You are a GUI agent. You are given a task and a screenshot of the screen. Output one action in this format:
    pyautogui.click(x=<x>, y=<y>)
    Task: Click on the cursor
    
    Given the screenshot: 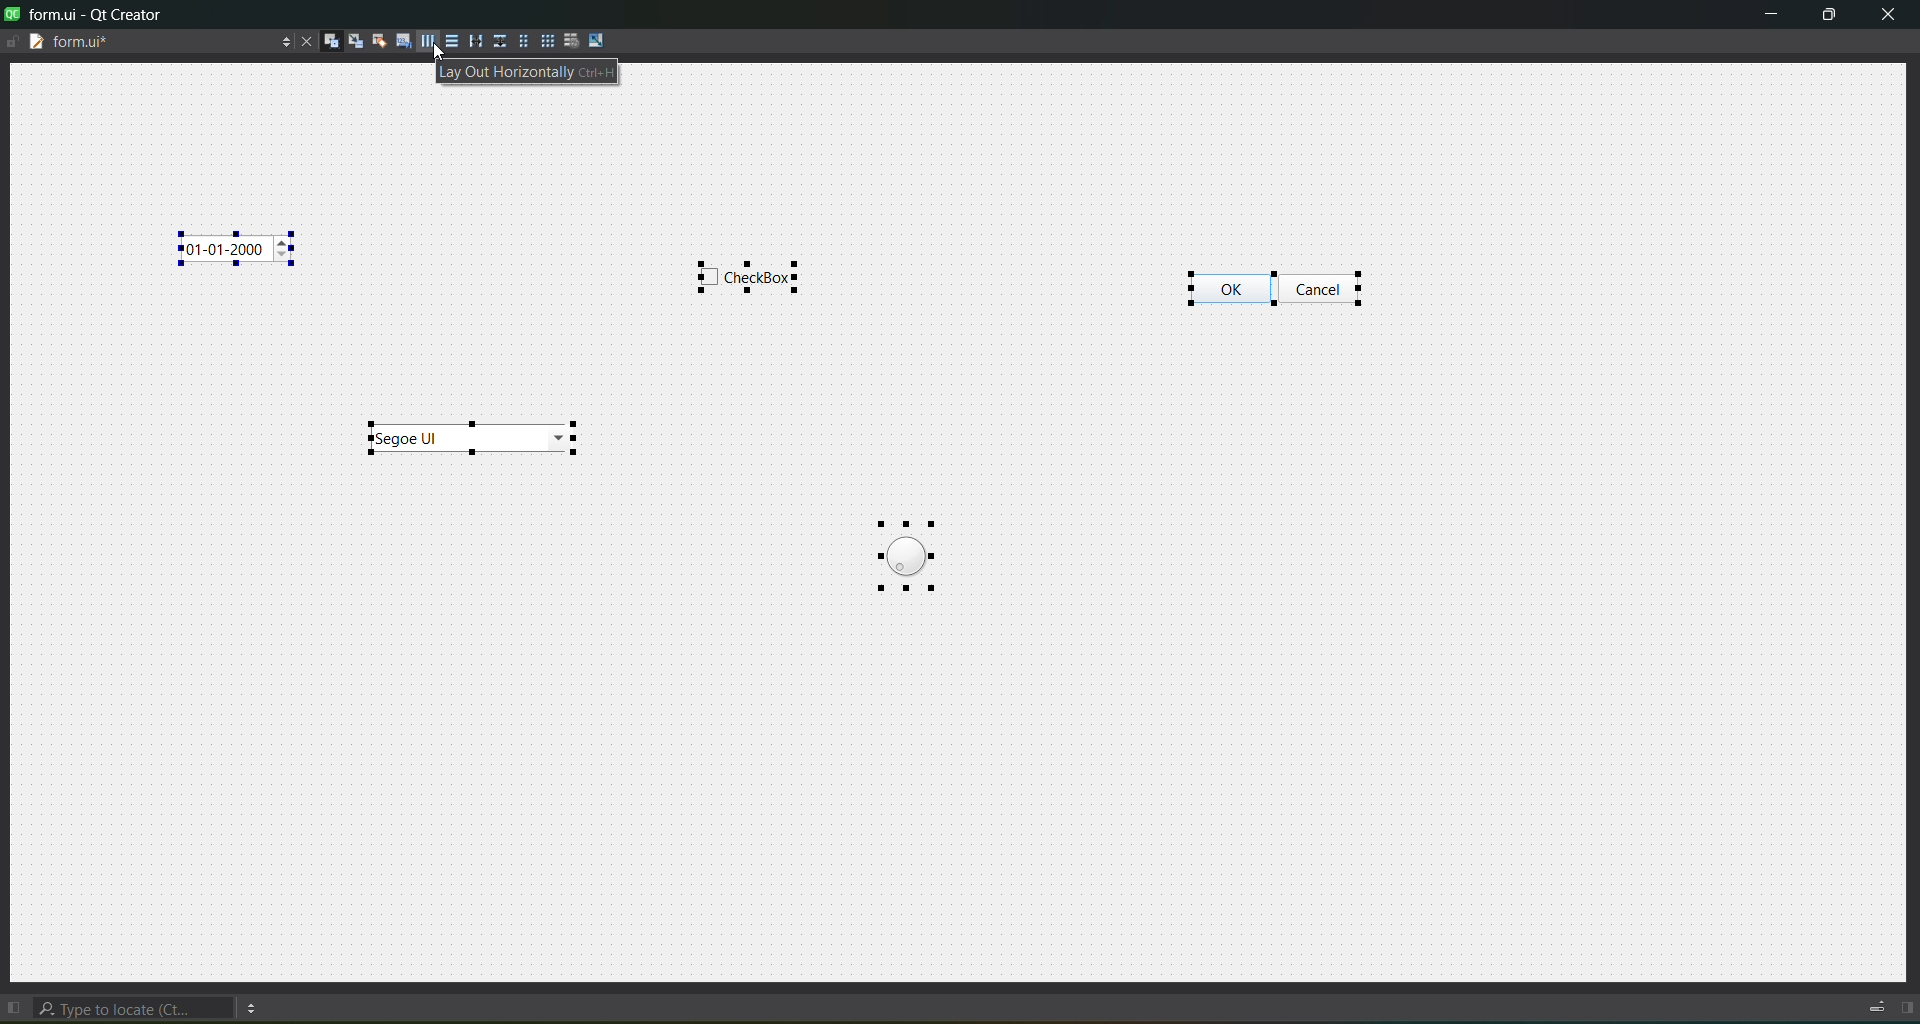 What is the action you would take?
    pyautogui.click(x=438, y=60)
    